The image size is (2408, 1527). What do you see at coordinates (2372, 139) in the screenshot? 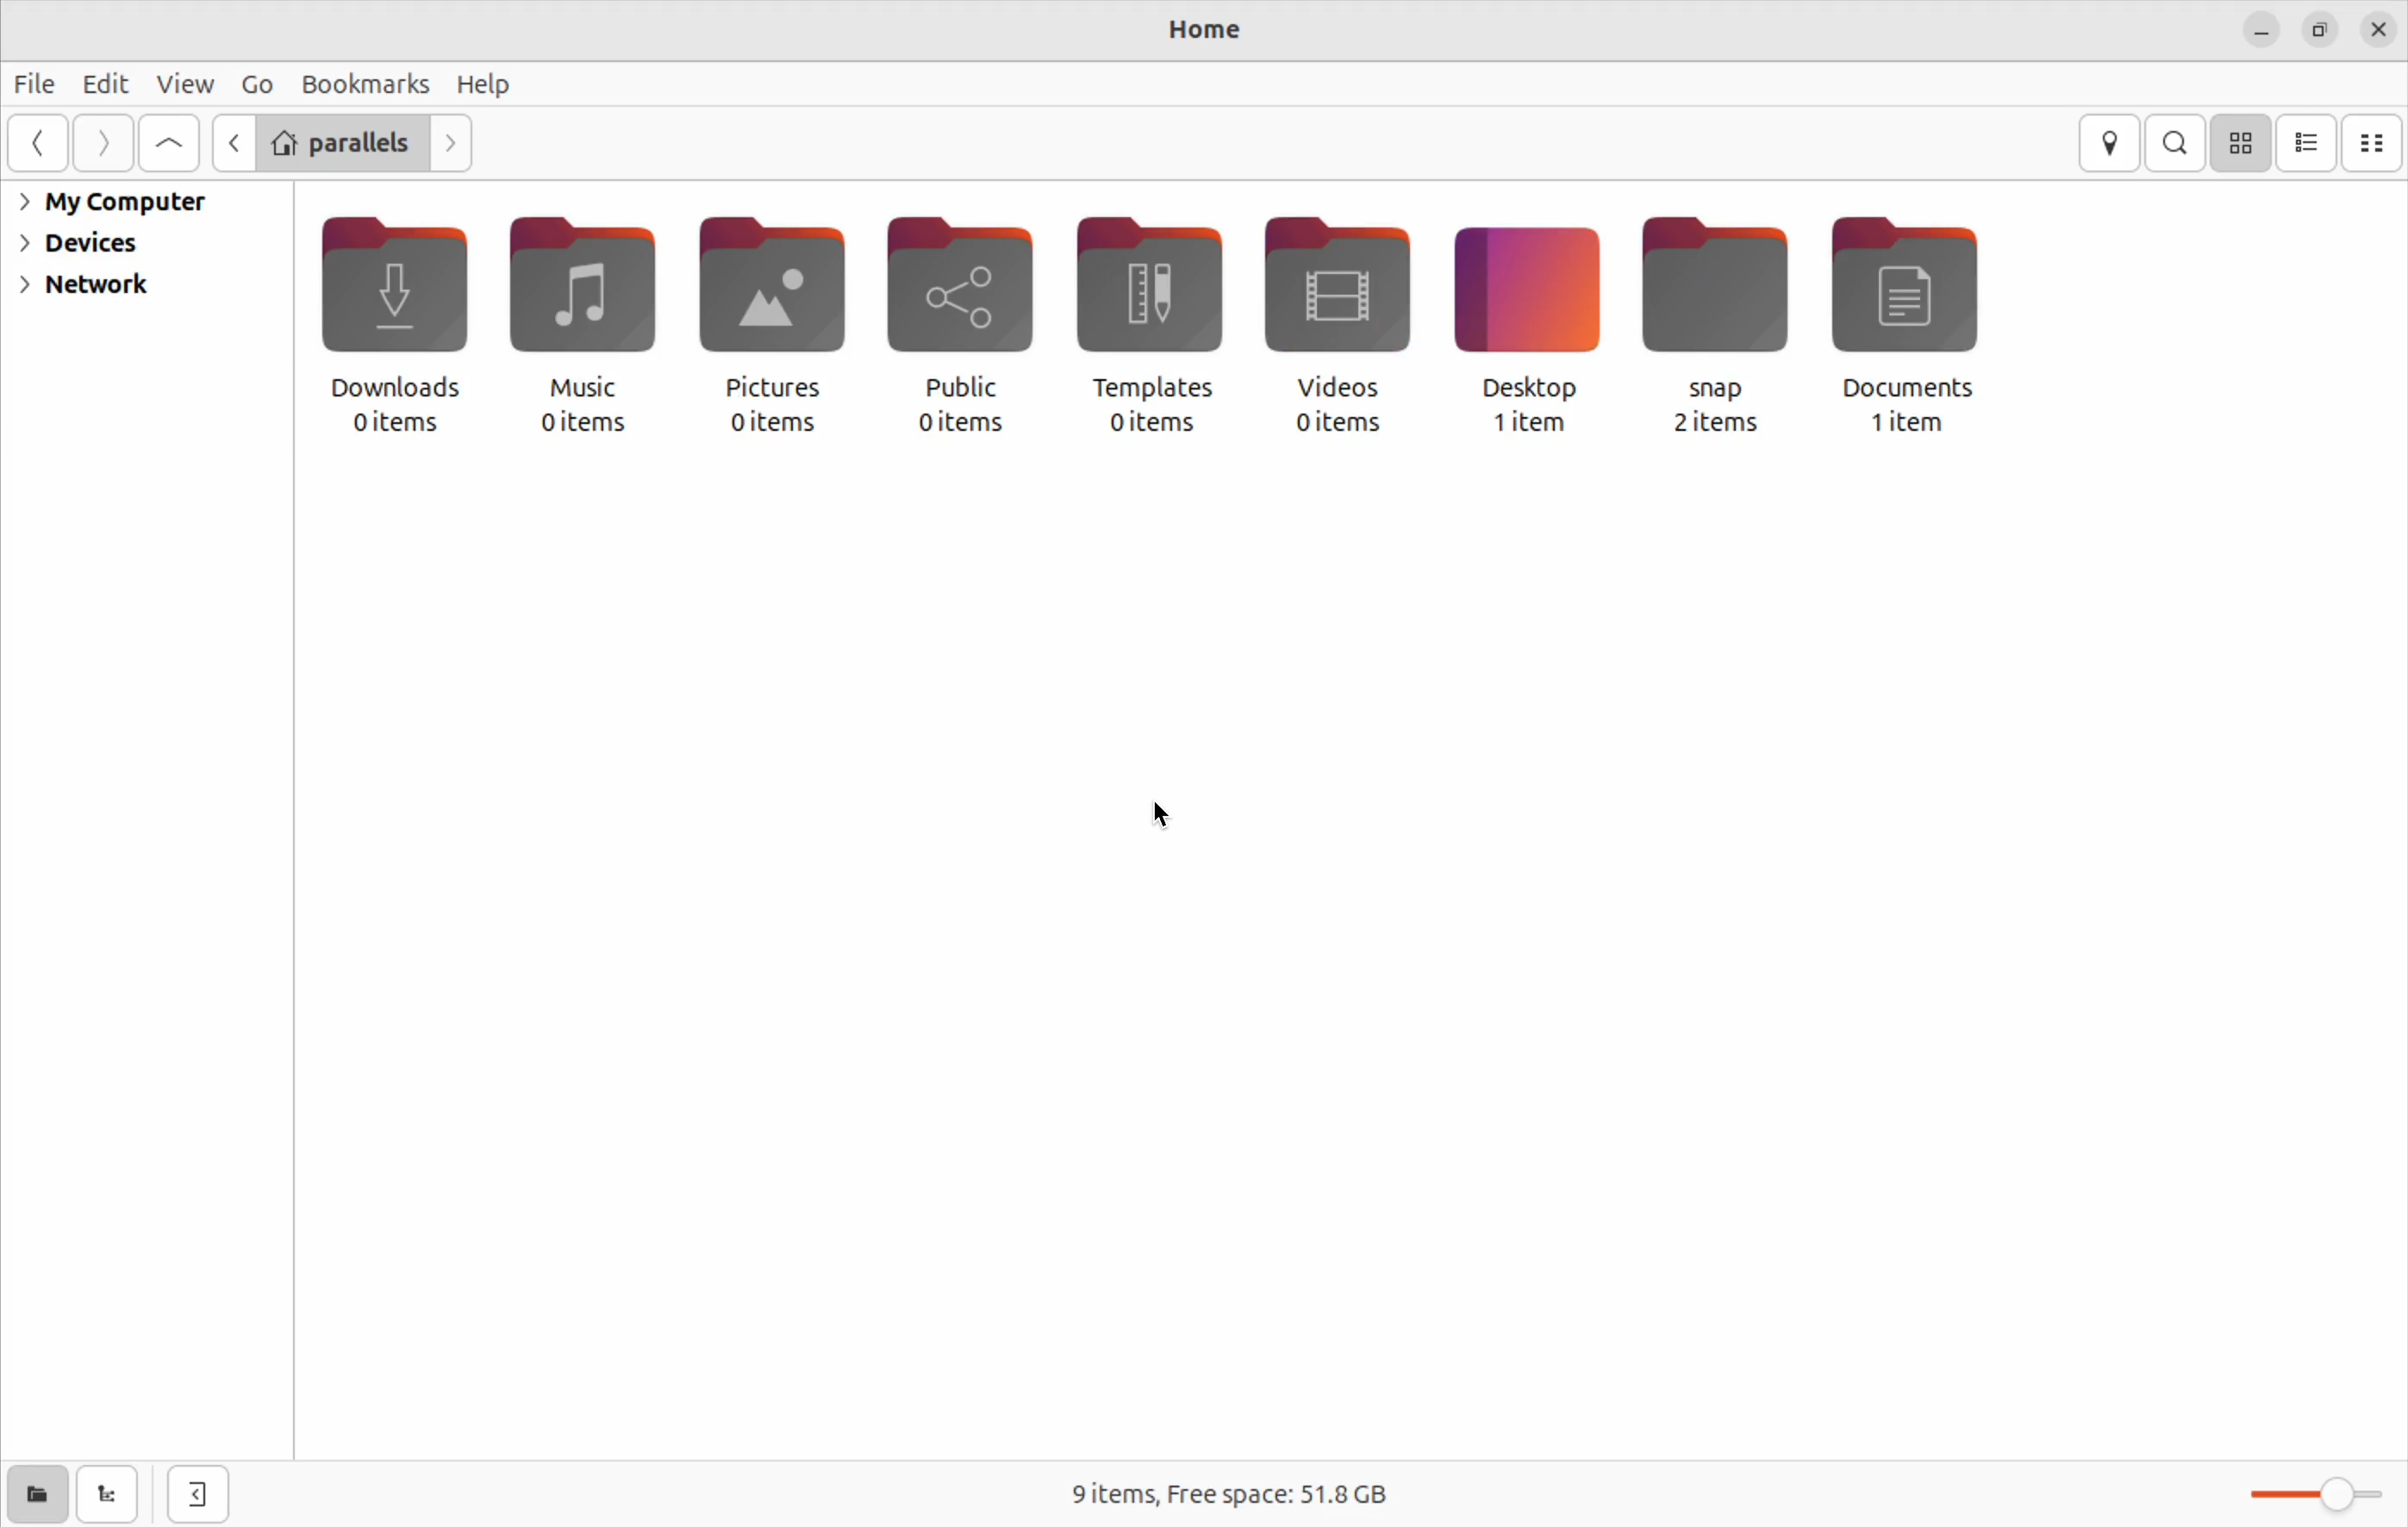
I see `compact view` at bounding box center [2372, 139].